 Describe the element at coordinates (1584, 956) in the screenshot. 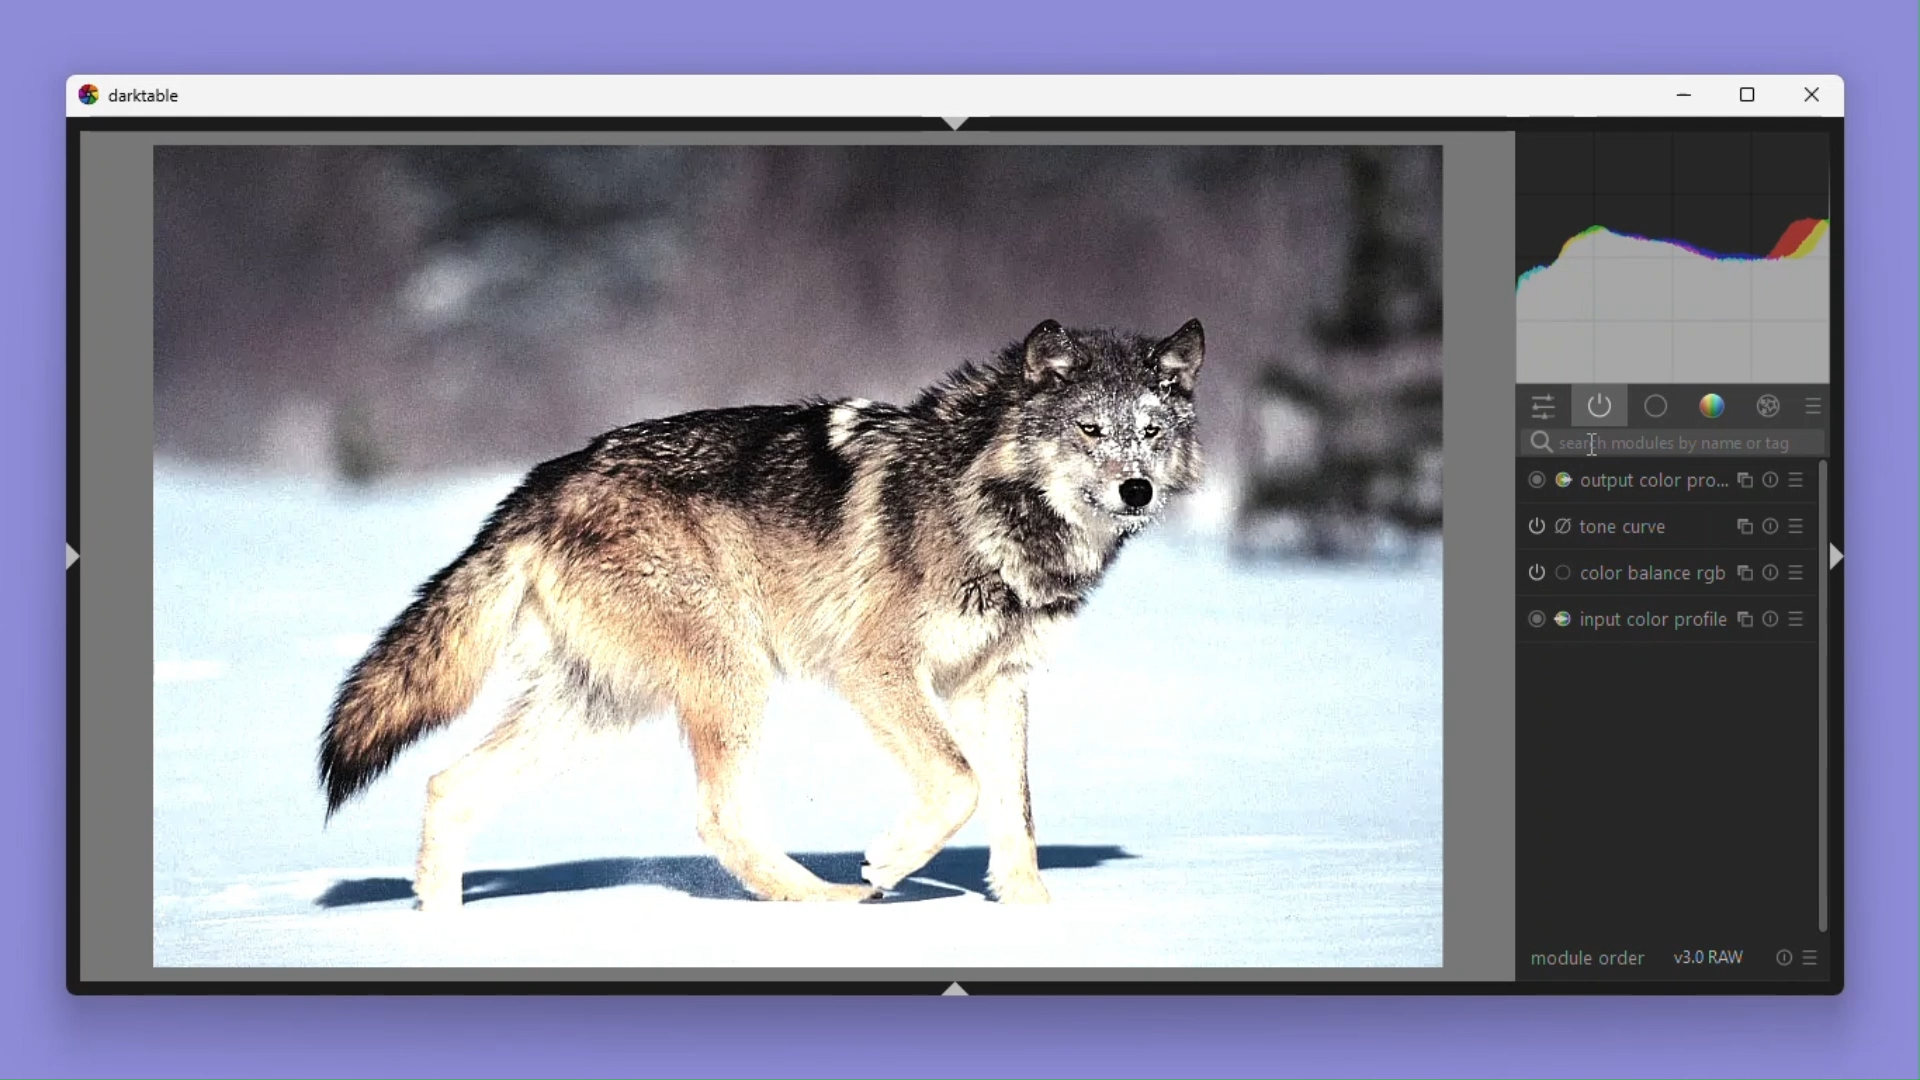

I see `Module order` at that location.